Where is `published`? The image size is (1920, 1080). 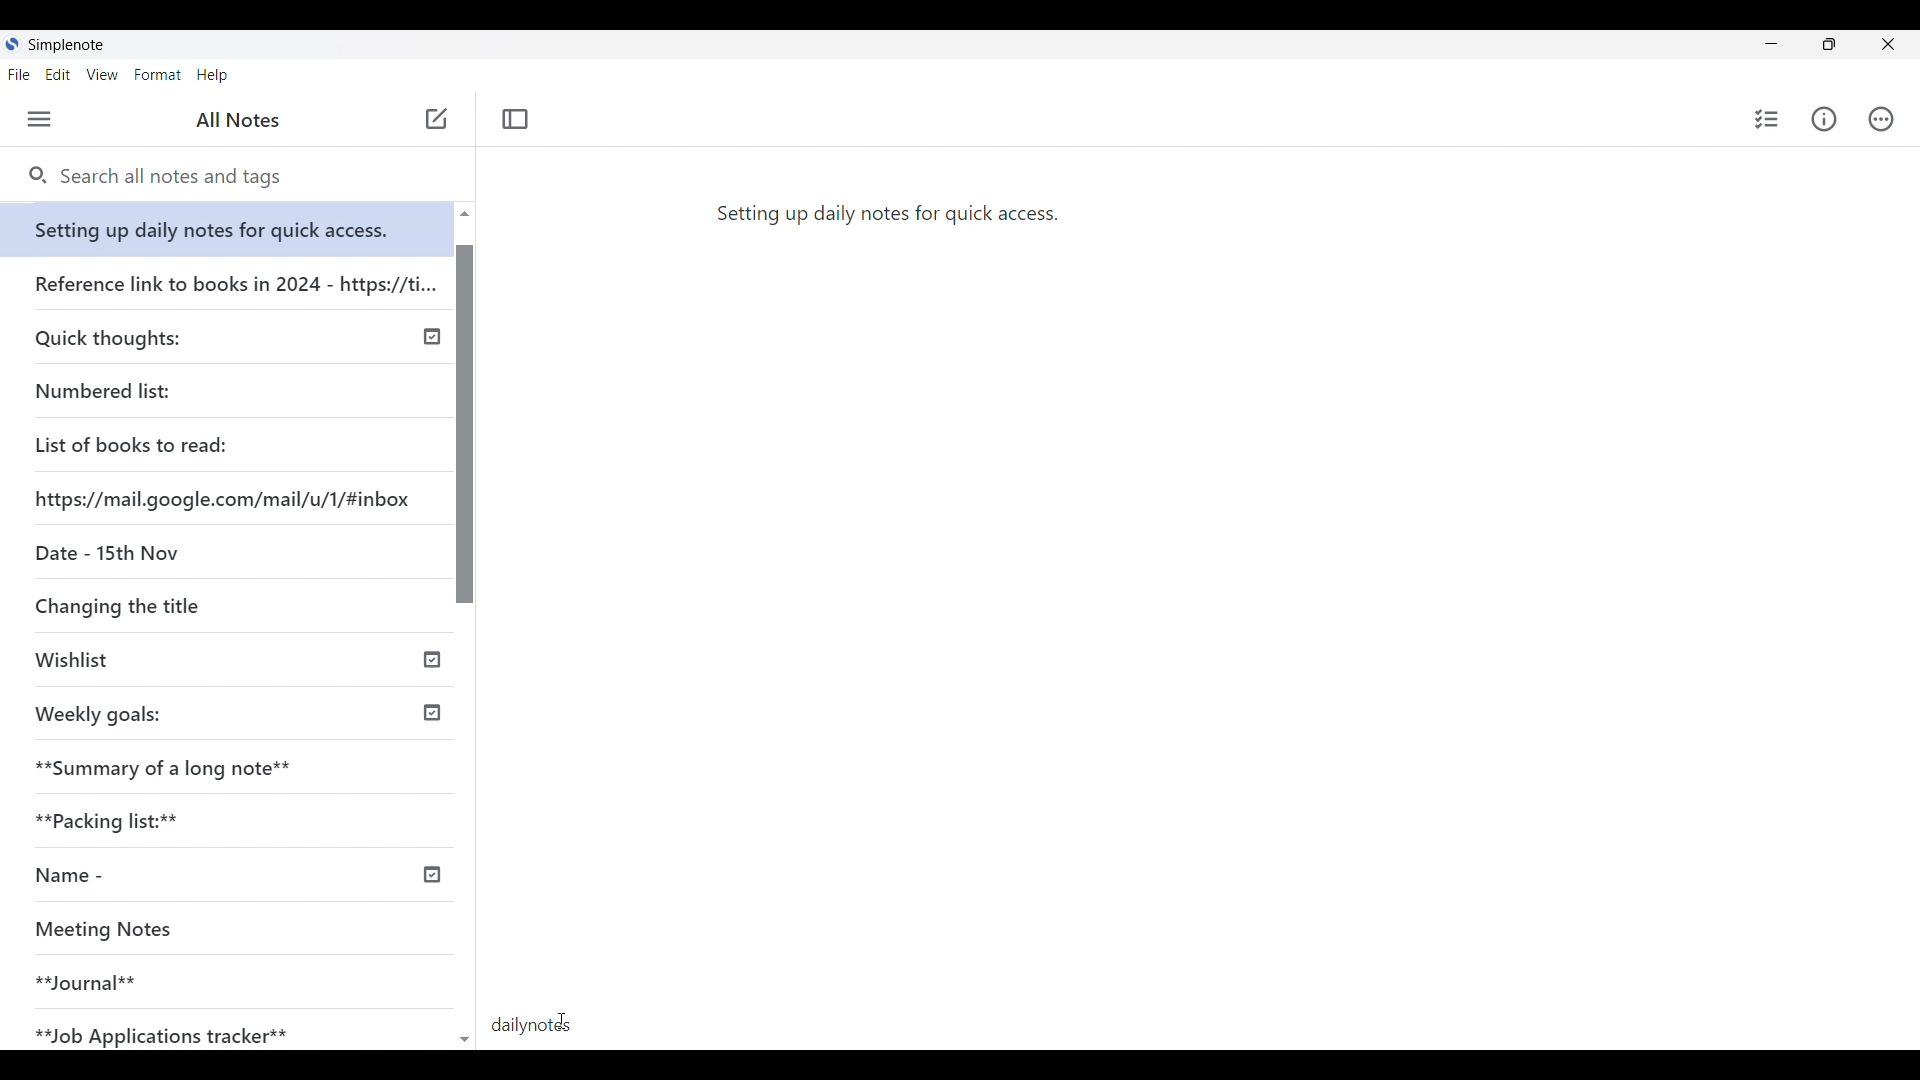 published is located at coordinates (433, 662).